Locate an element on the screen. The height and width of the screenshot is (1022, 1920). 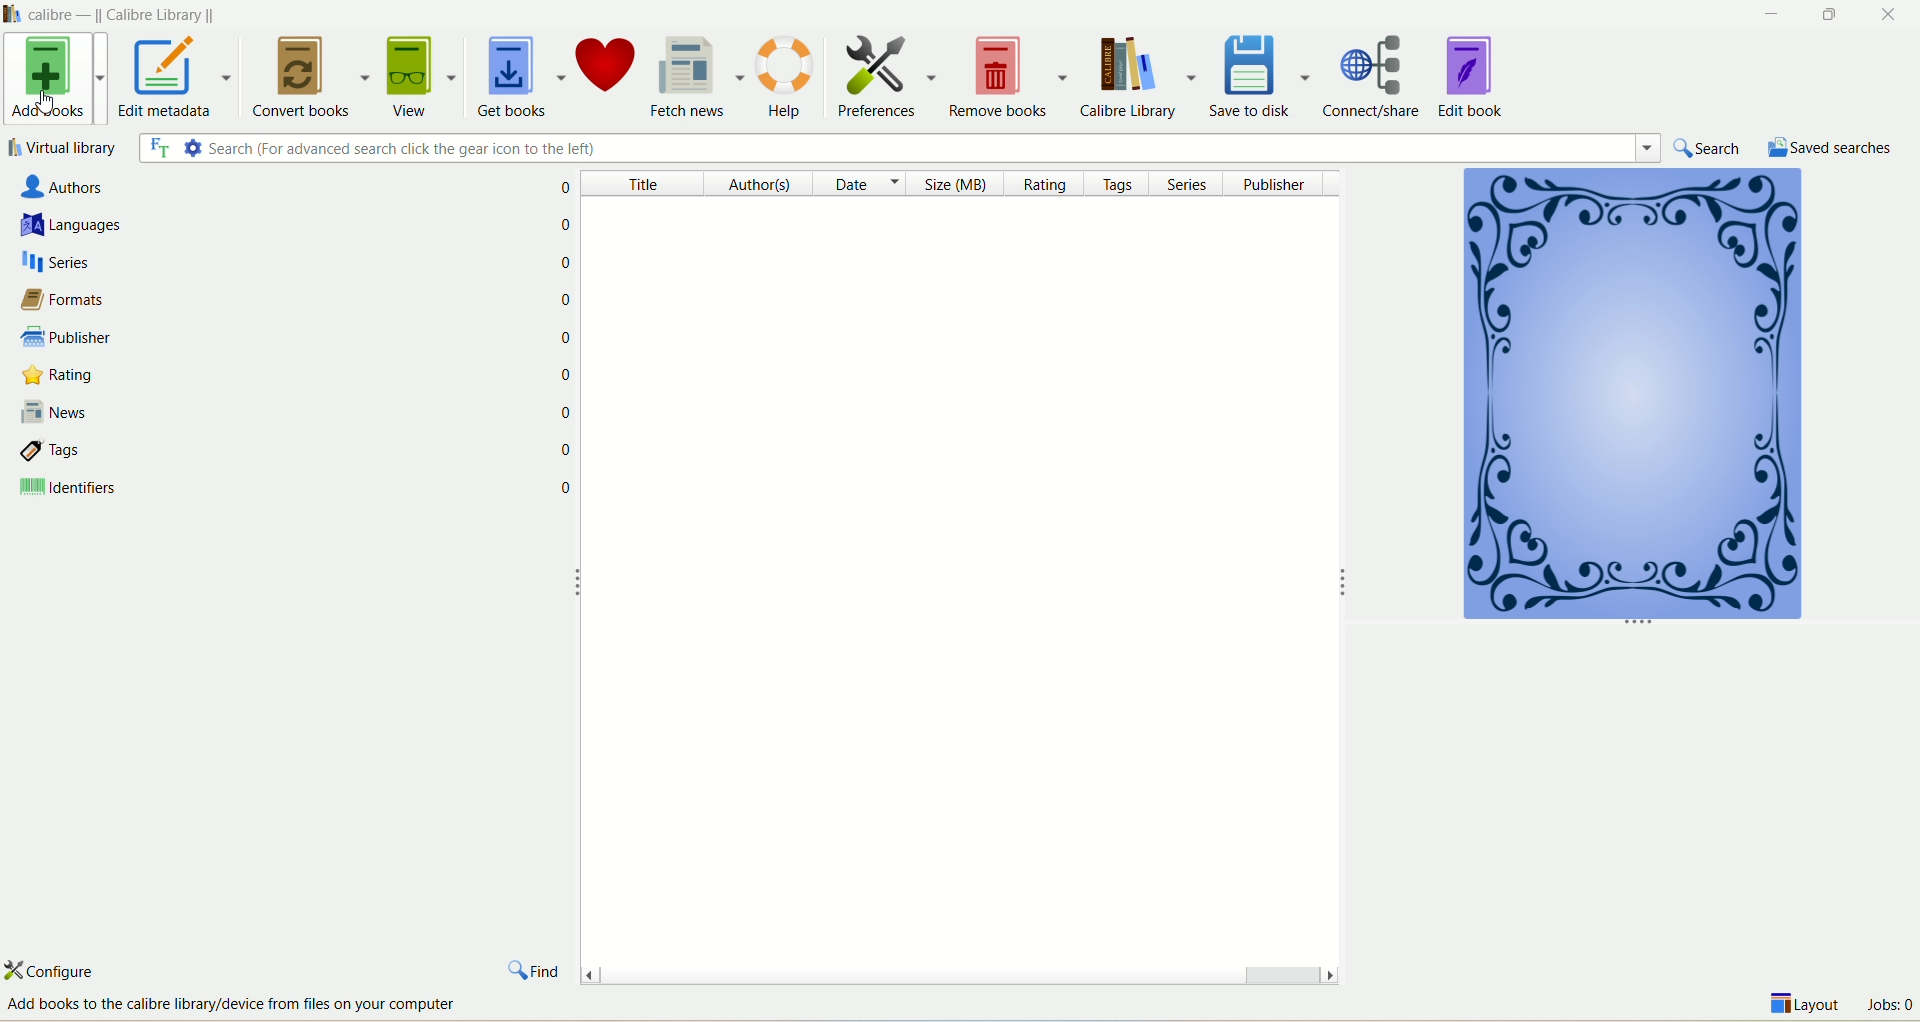
title is located at coordinates (640, 185).